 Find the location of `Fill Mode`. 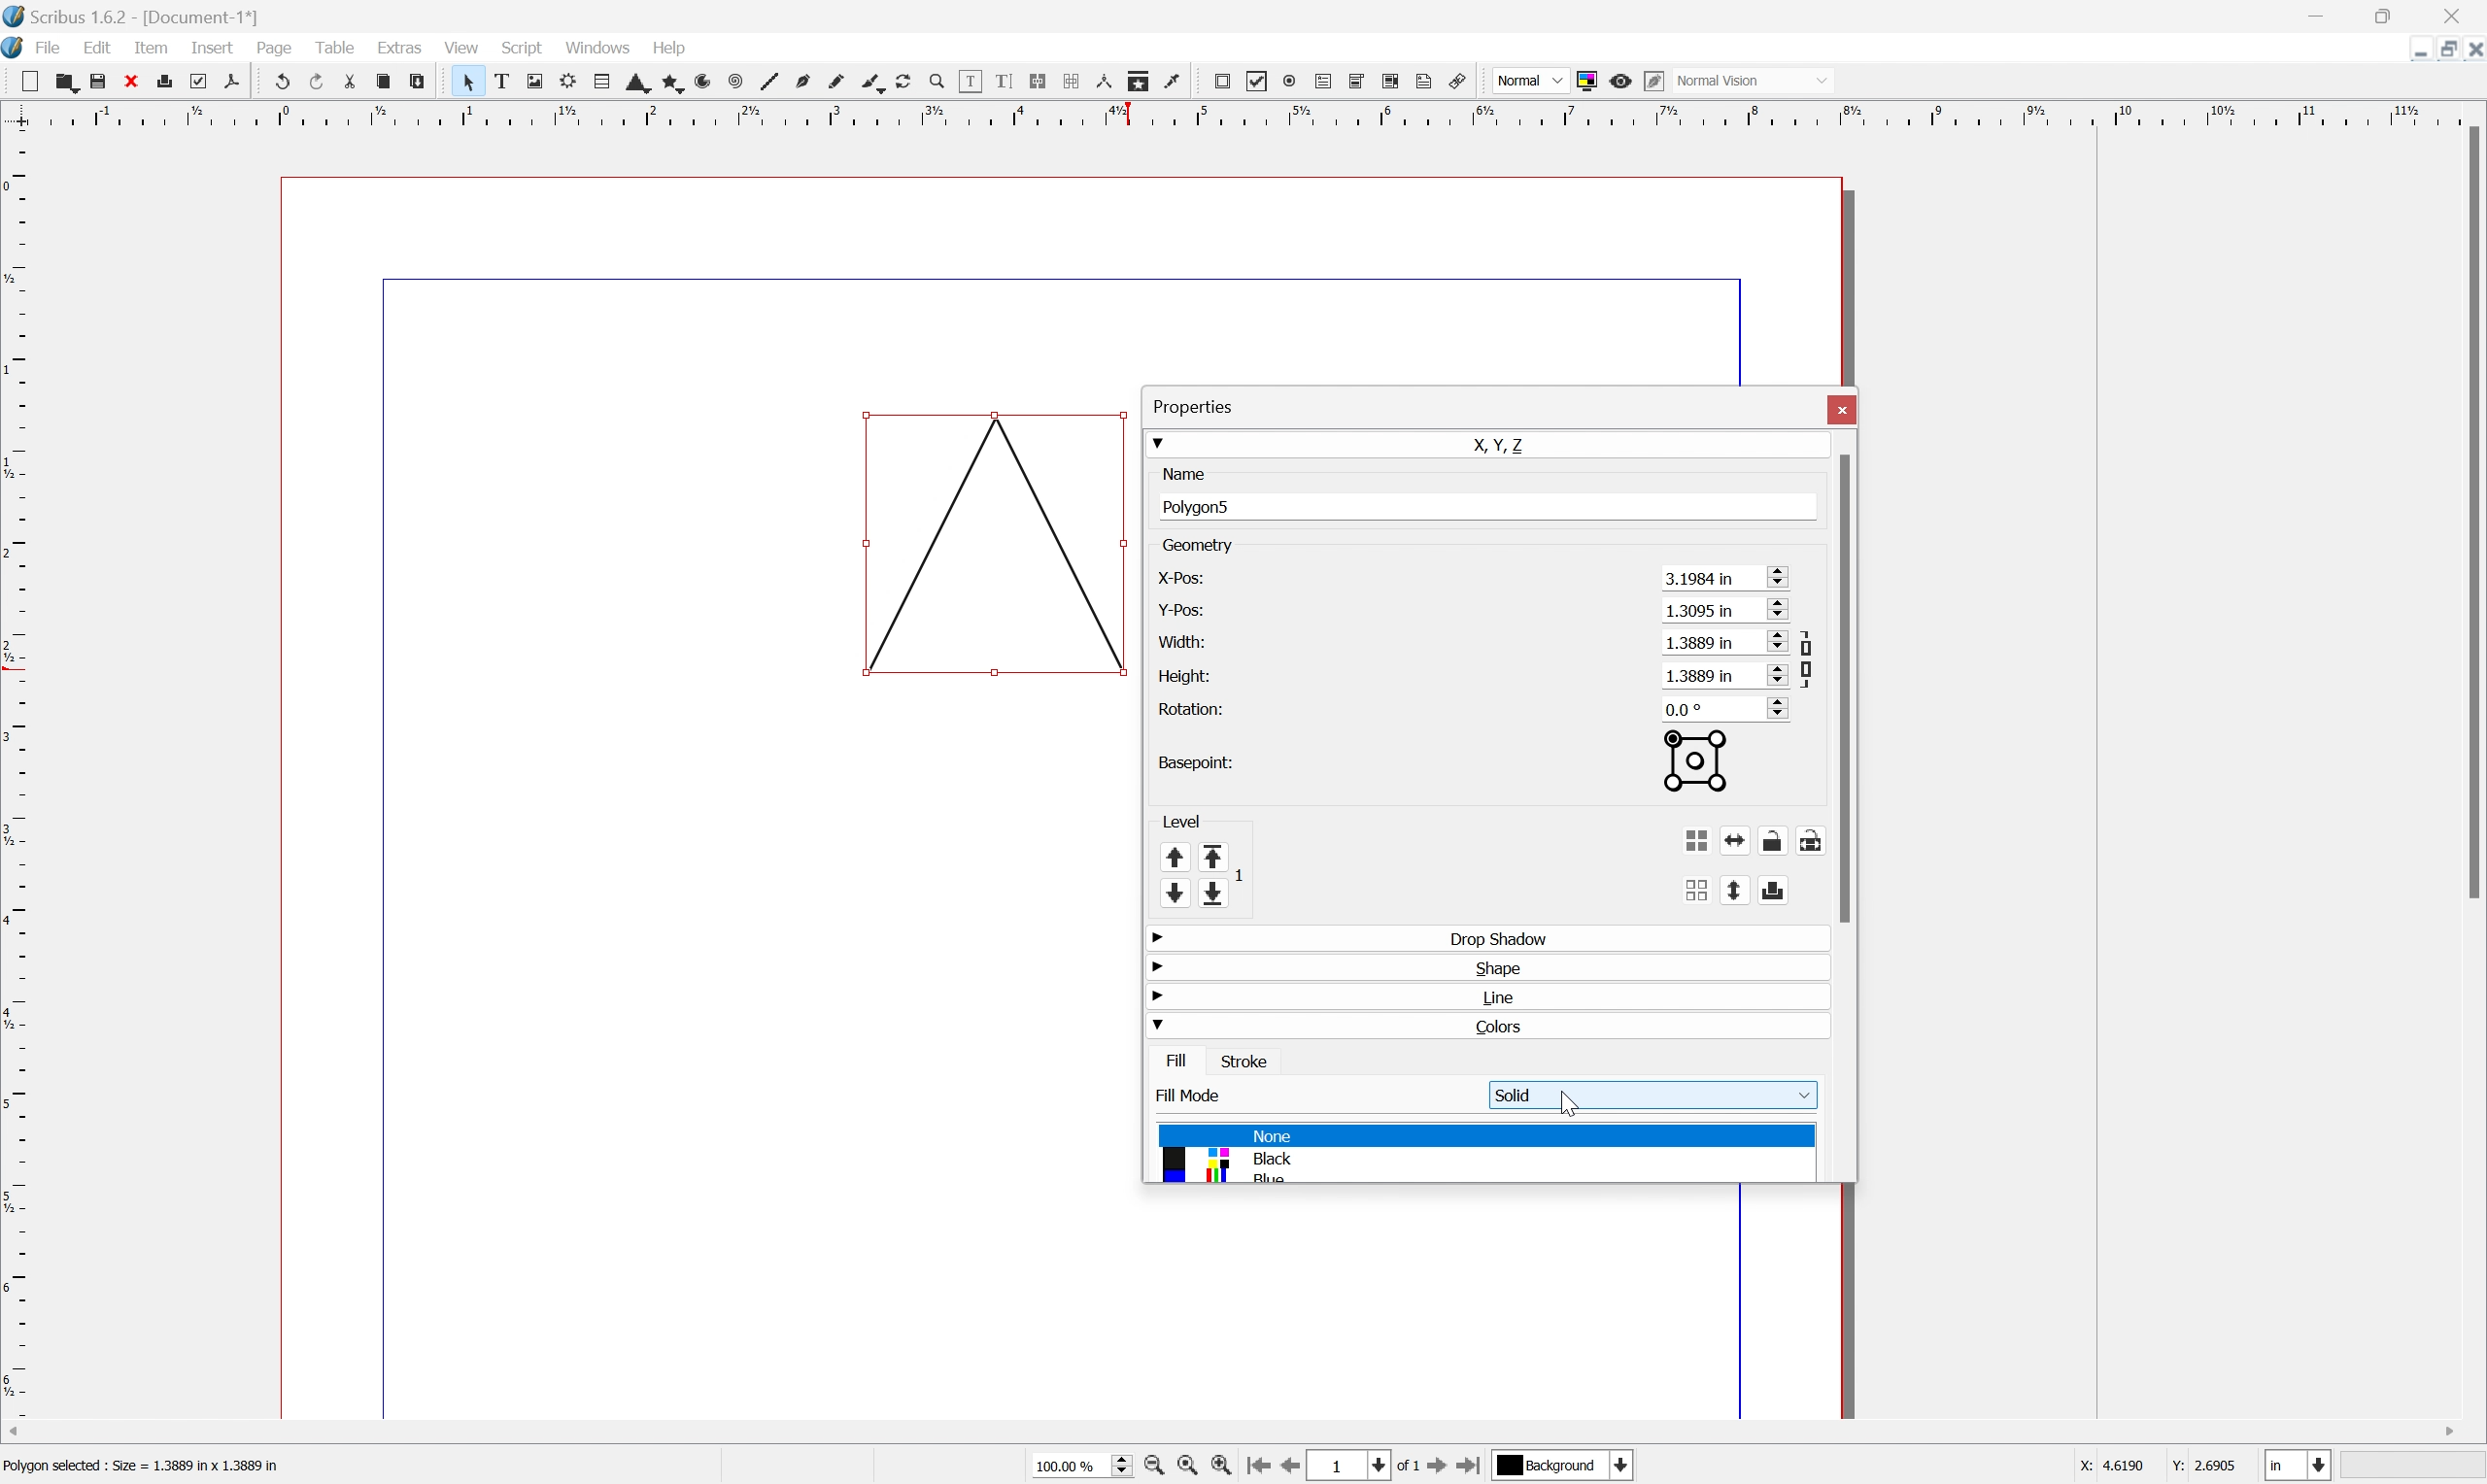

Fill Mode is located at coordinates (1194, 1096).